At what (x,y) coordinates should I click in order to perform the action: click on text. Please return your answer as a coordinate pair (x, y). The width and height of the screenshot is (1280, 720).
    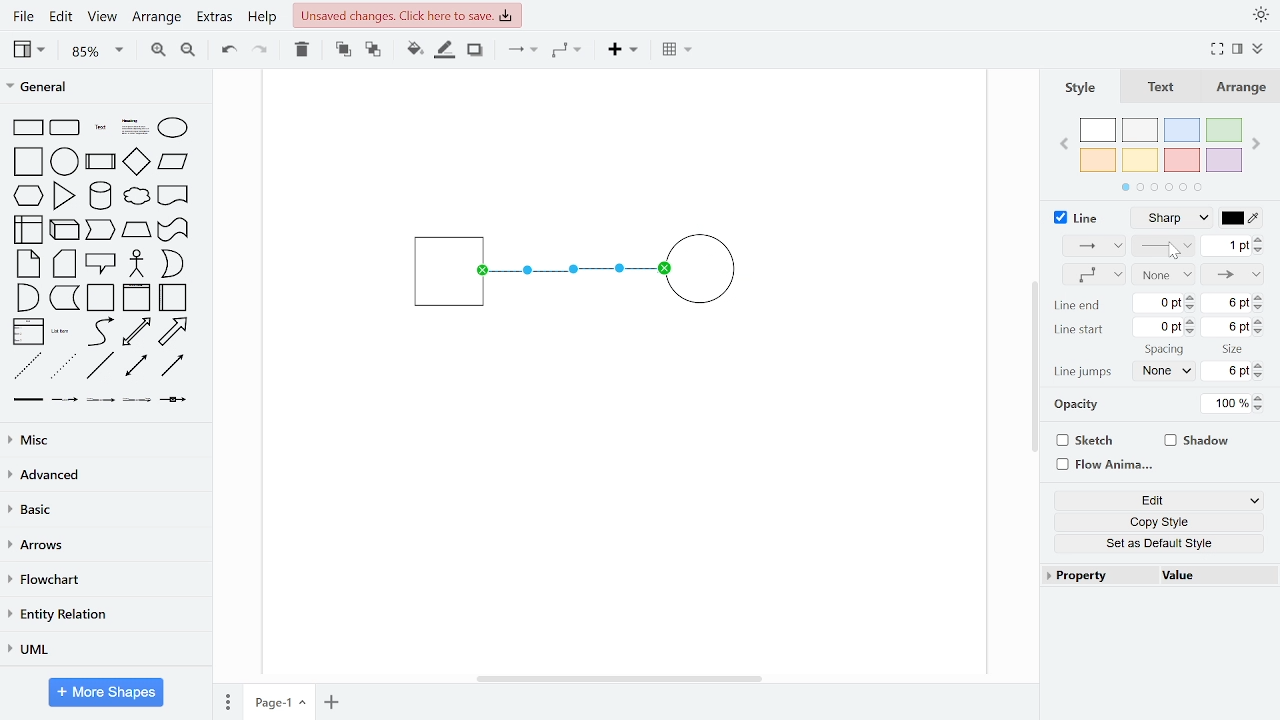
    Looking at the image, I should click on (102, 129).